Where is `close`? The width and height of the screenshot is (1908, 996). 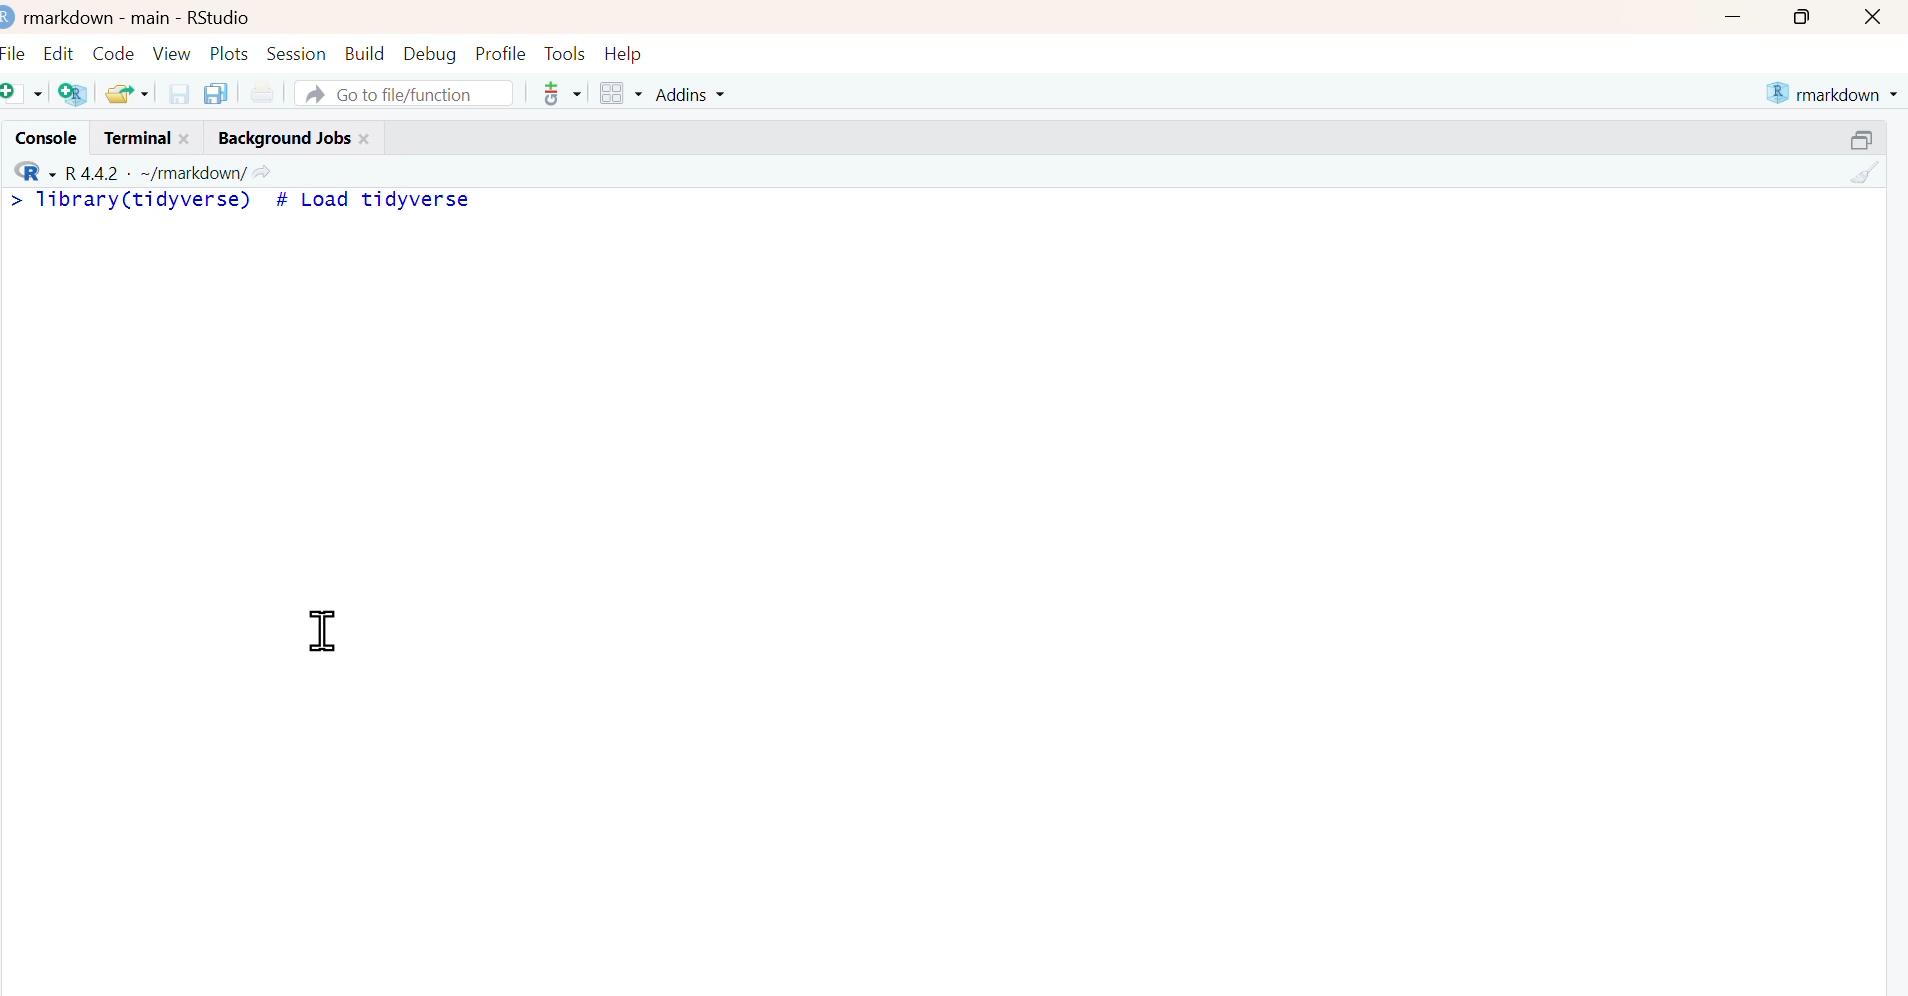
close is located at coordinates (1877, 16).